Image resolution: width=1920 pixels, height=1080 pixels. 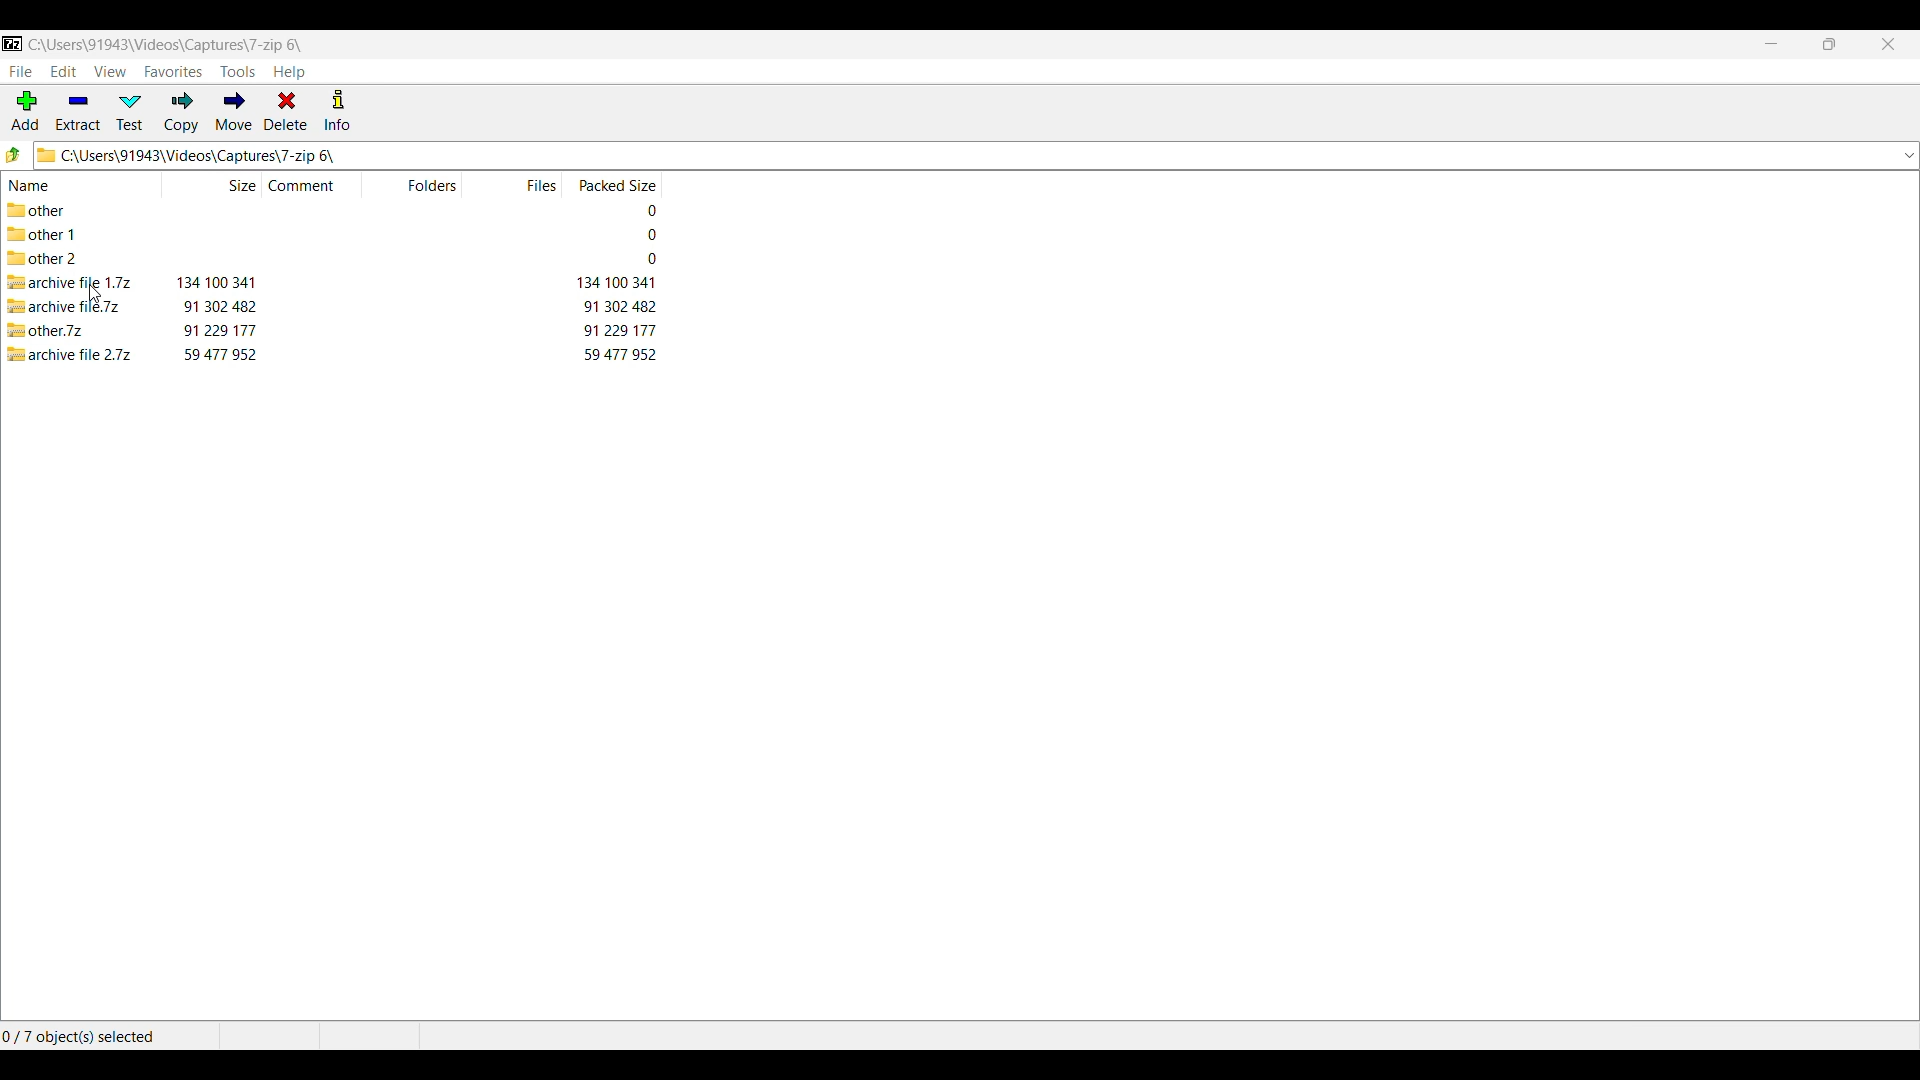 What do you see at coordinates (94, 293) in the screenshot?
I see `cursor` at bounding box center [94, 293].